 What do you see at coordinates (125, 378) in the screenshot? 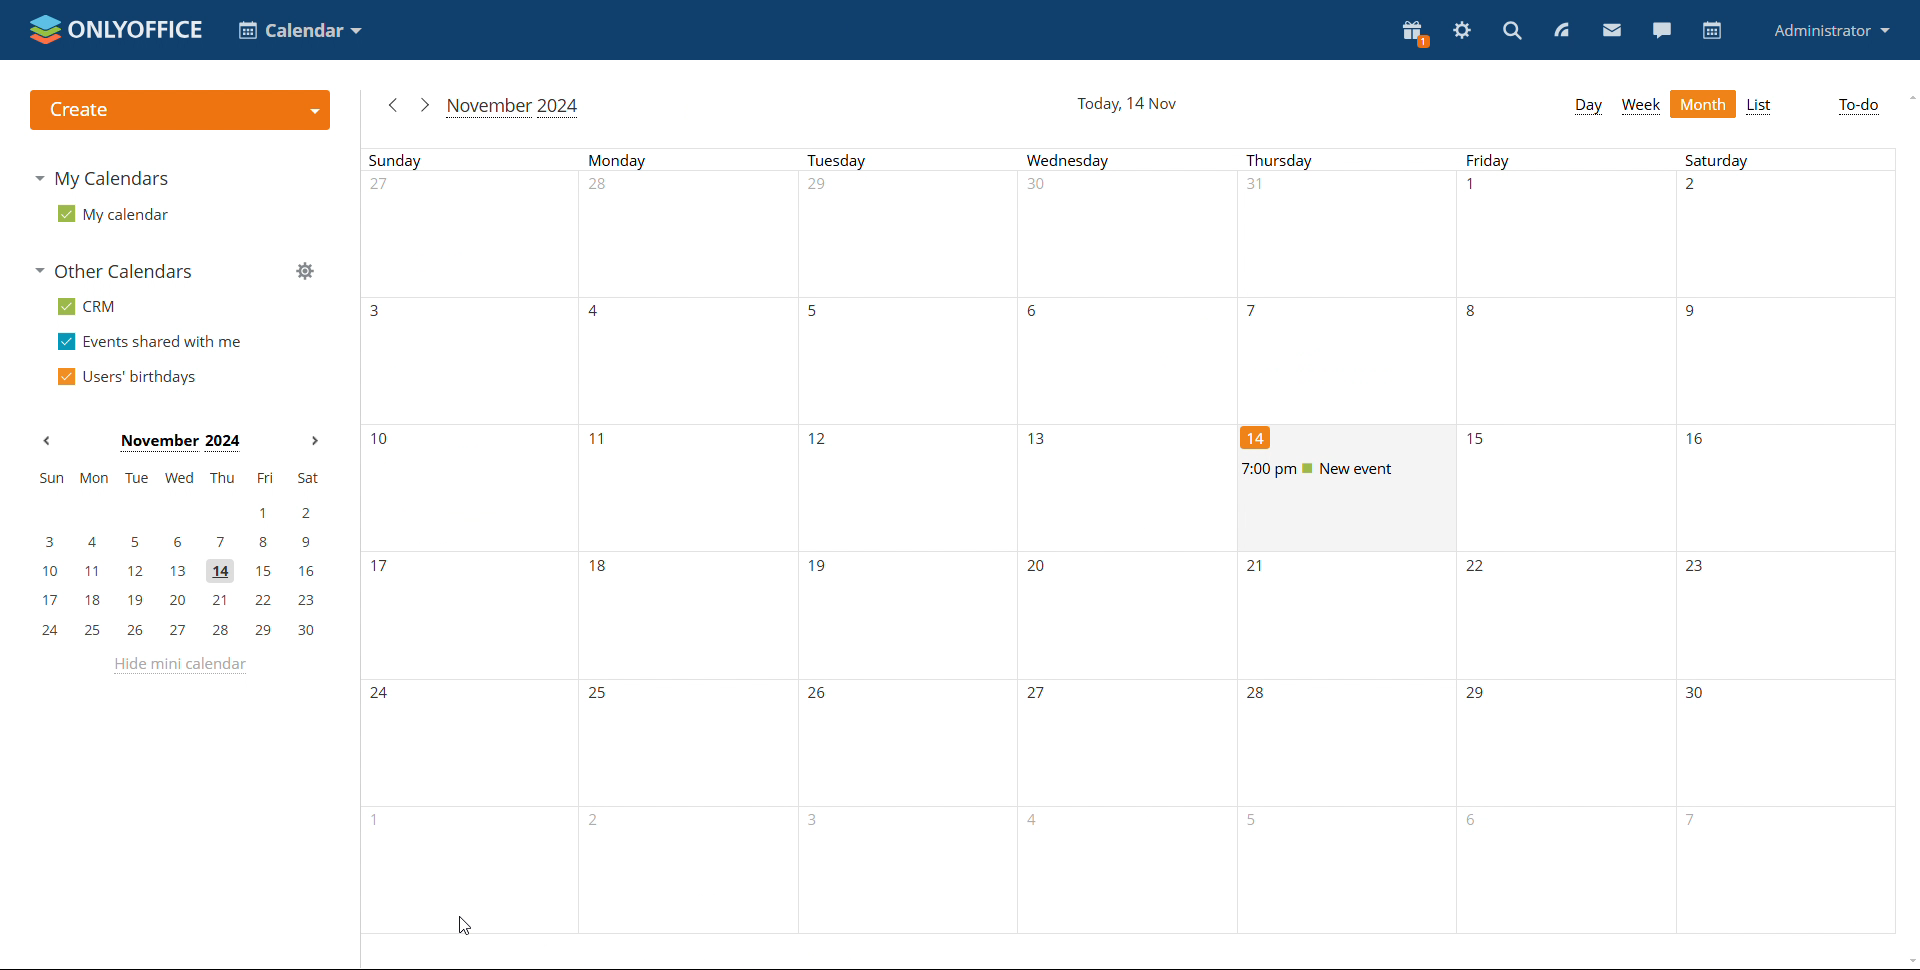
I see `users' birthdays` at bounding box center [125, 378].